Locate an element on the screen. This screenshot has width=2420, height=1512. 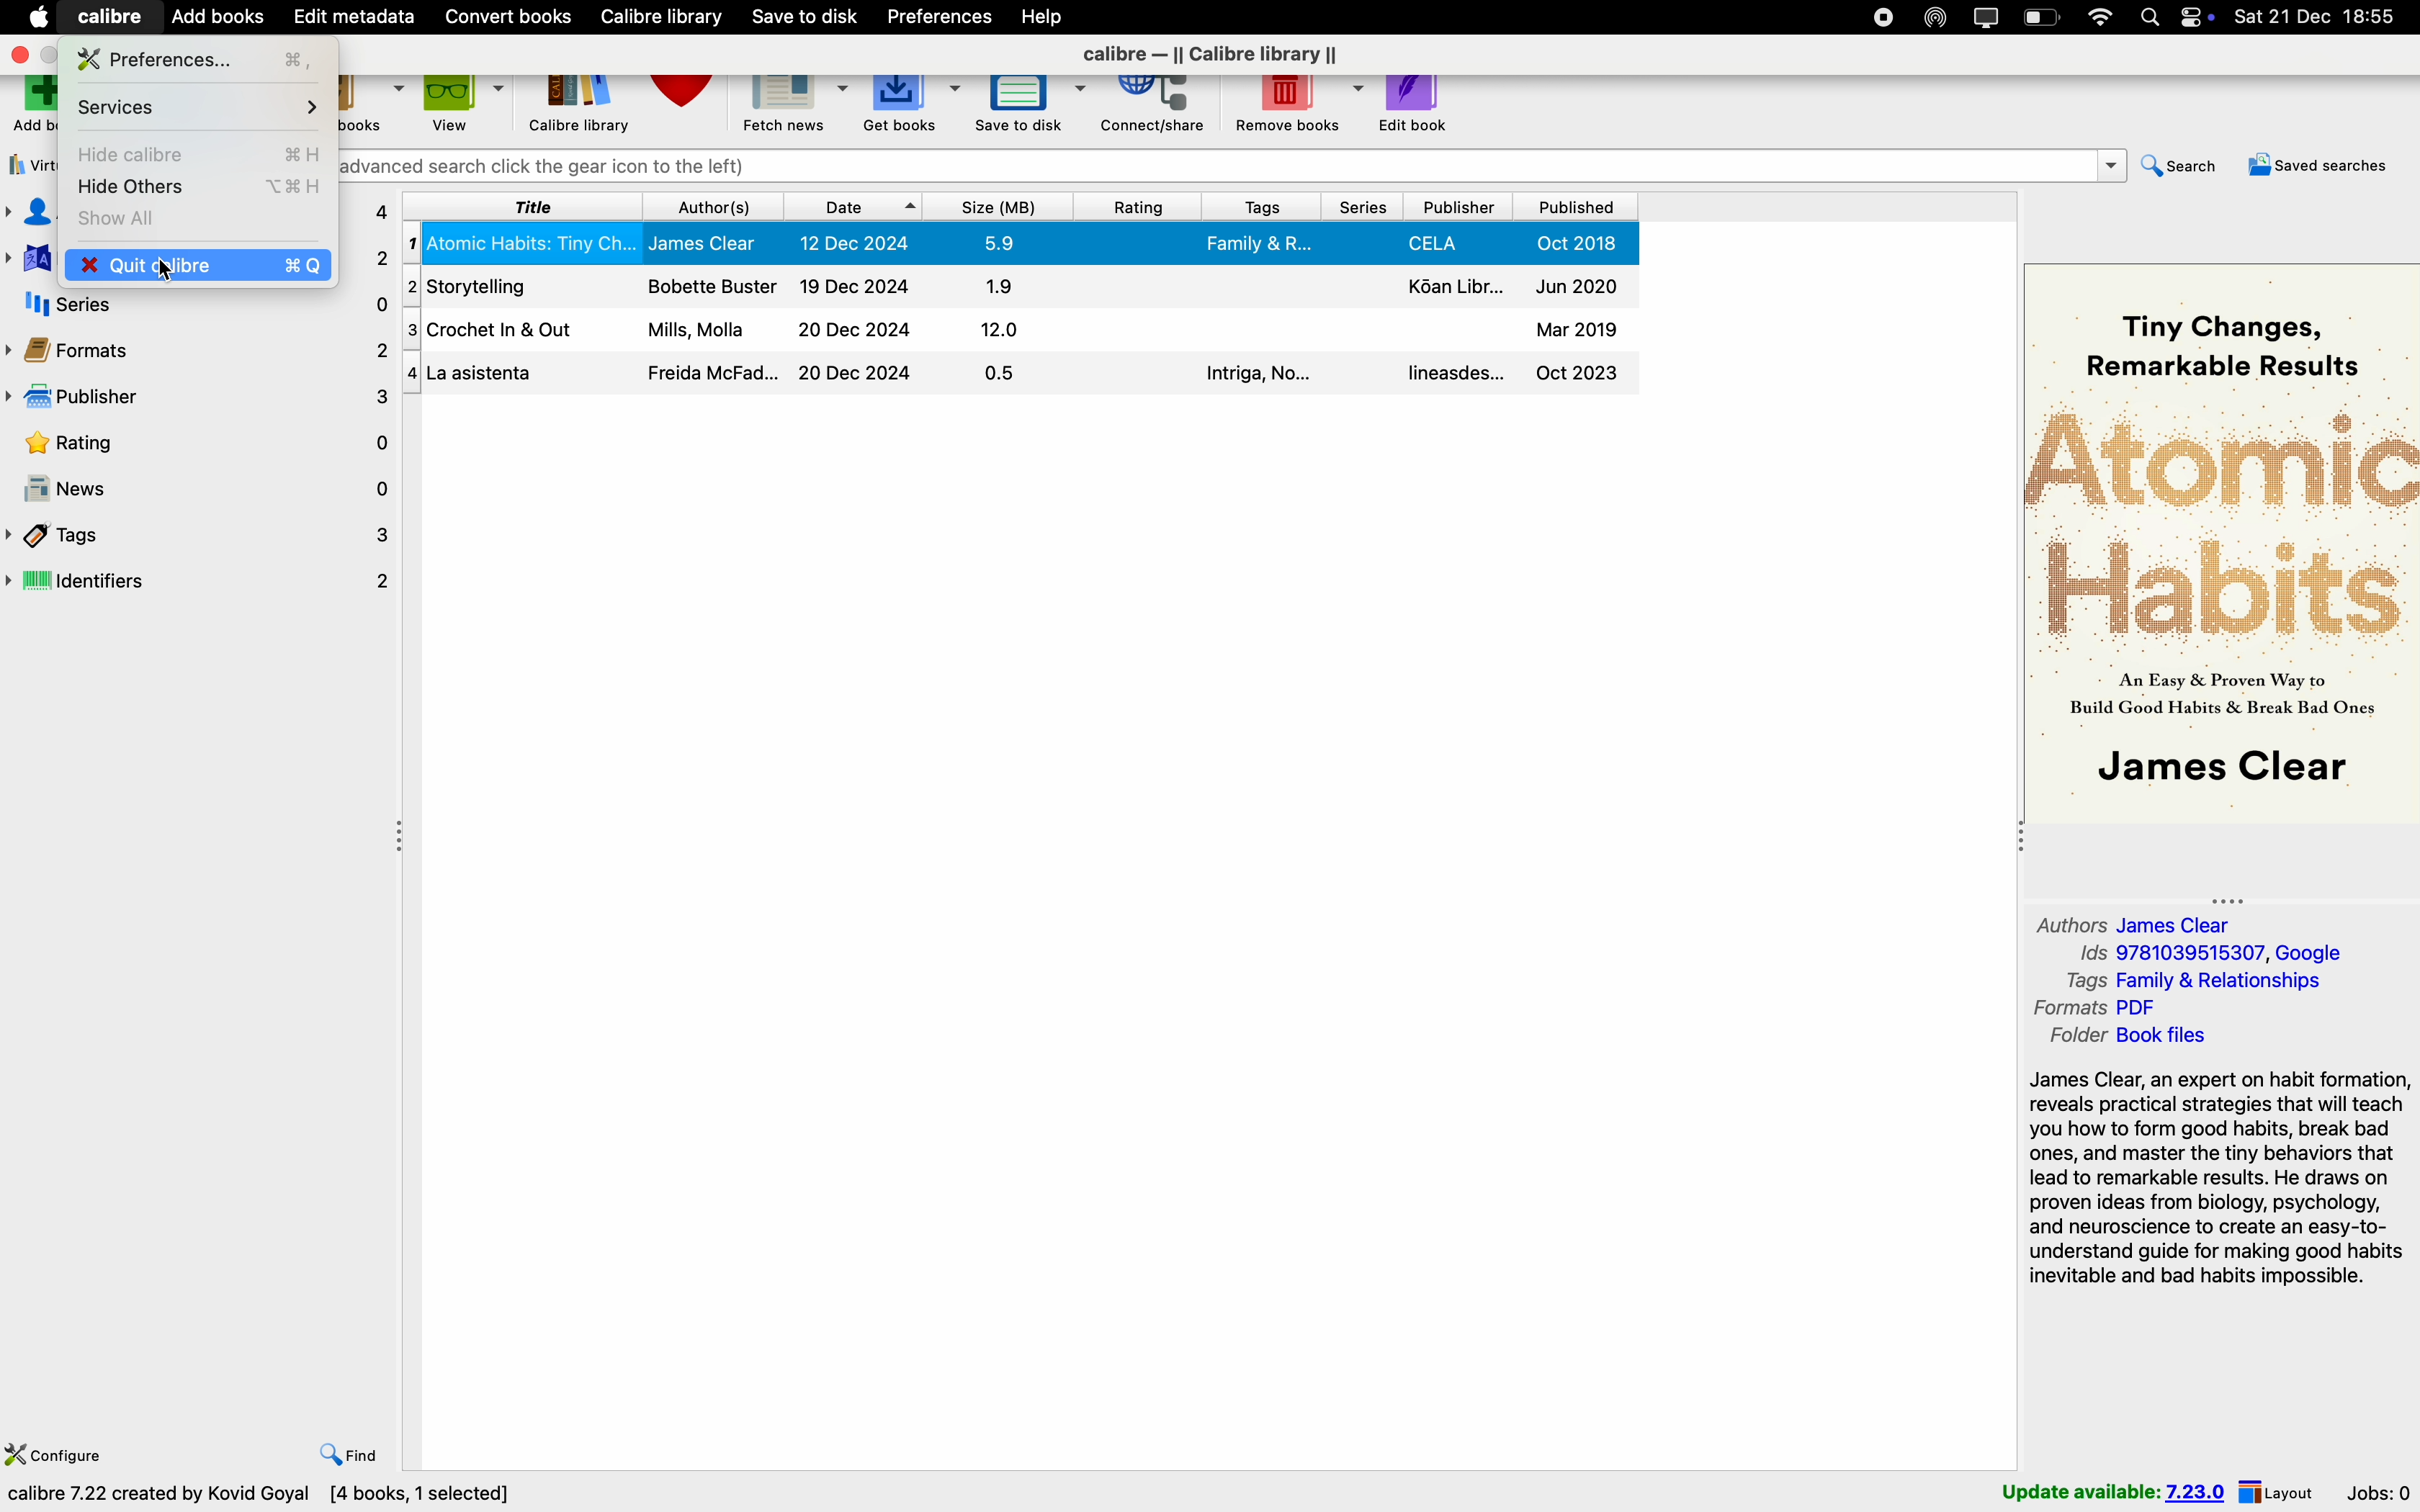
Airdrop is located at coordinates (1936, 17).